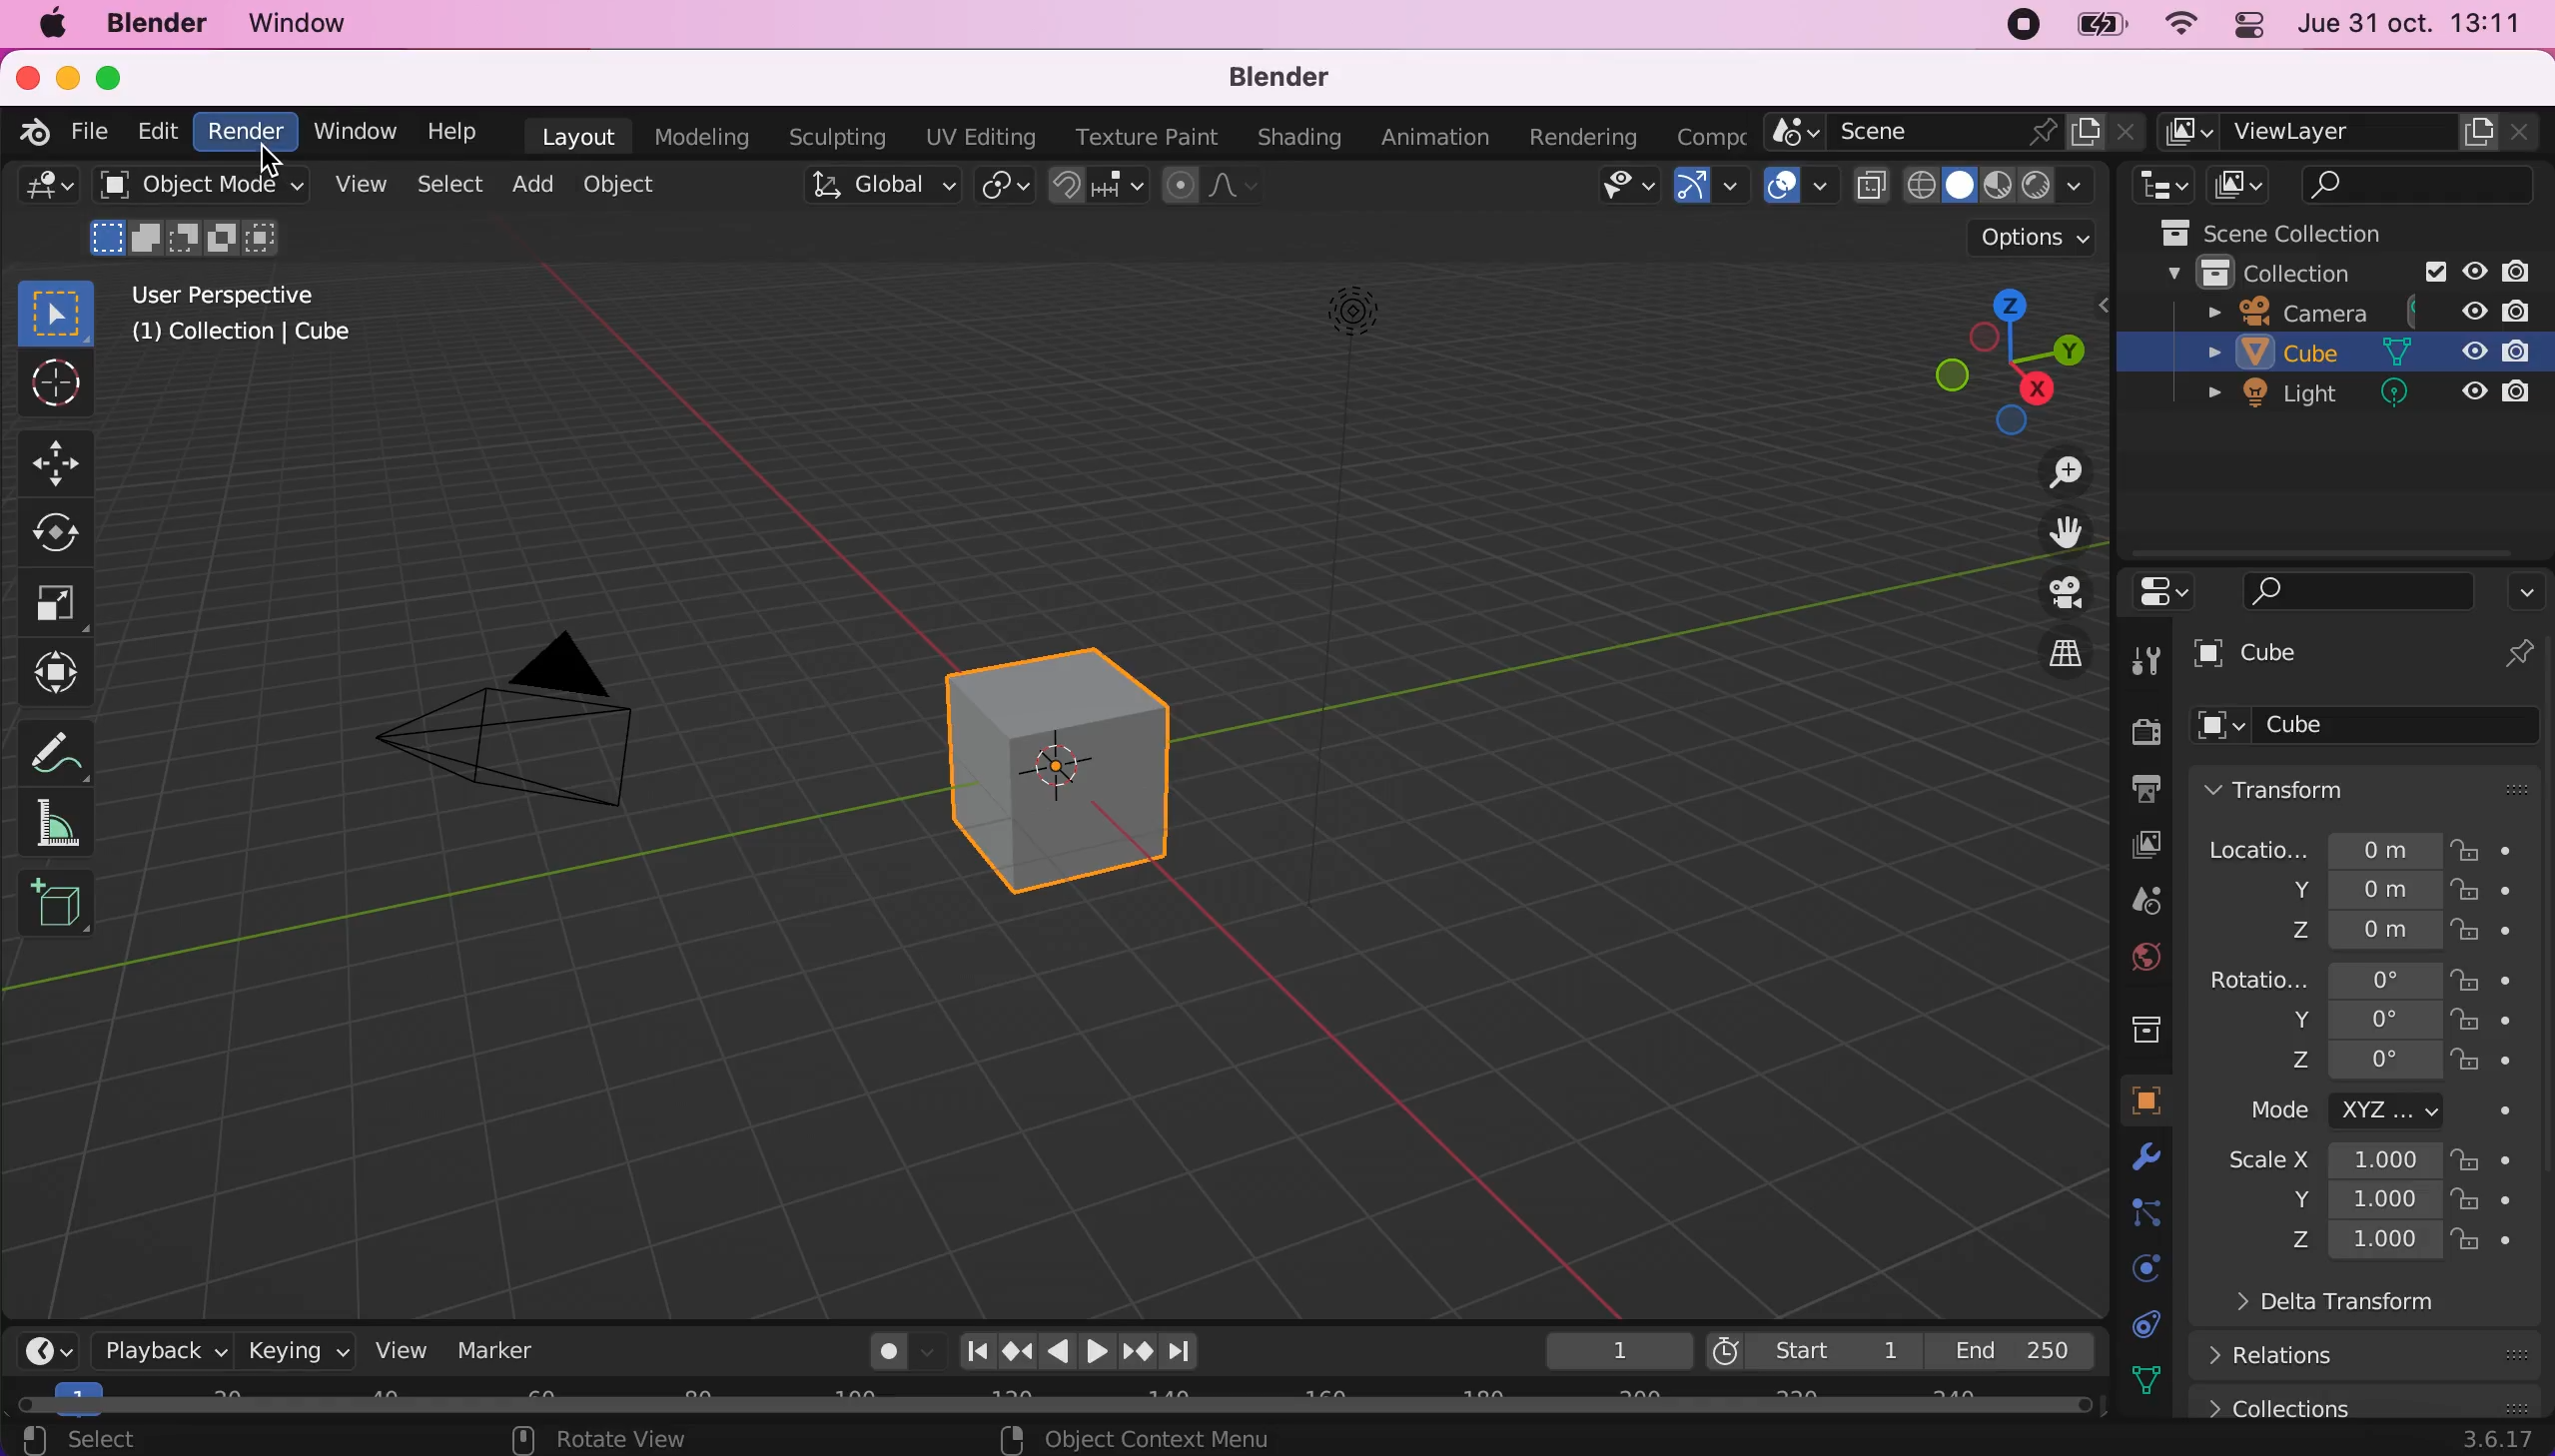  I want to click on Show gizmo, so click(1712, 192).